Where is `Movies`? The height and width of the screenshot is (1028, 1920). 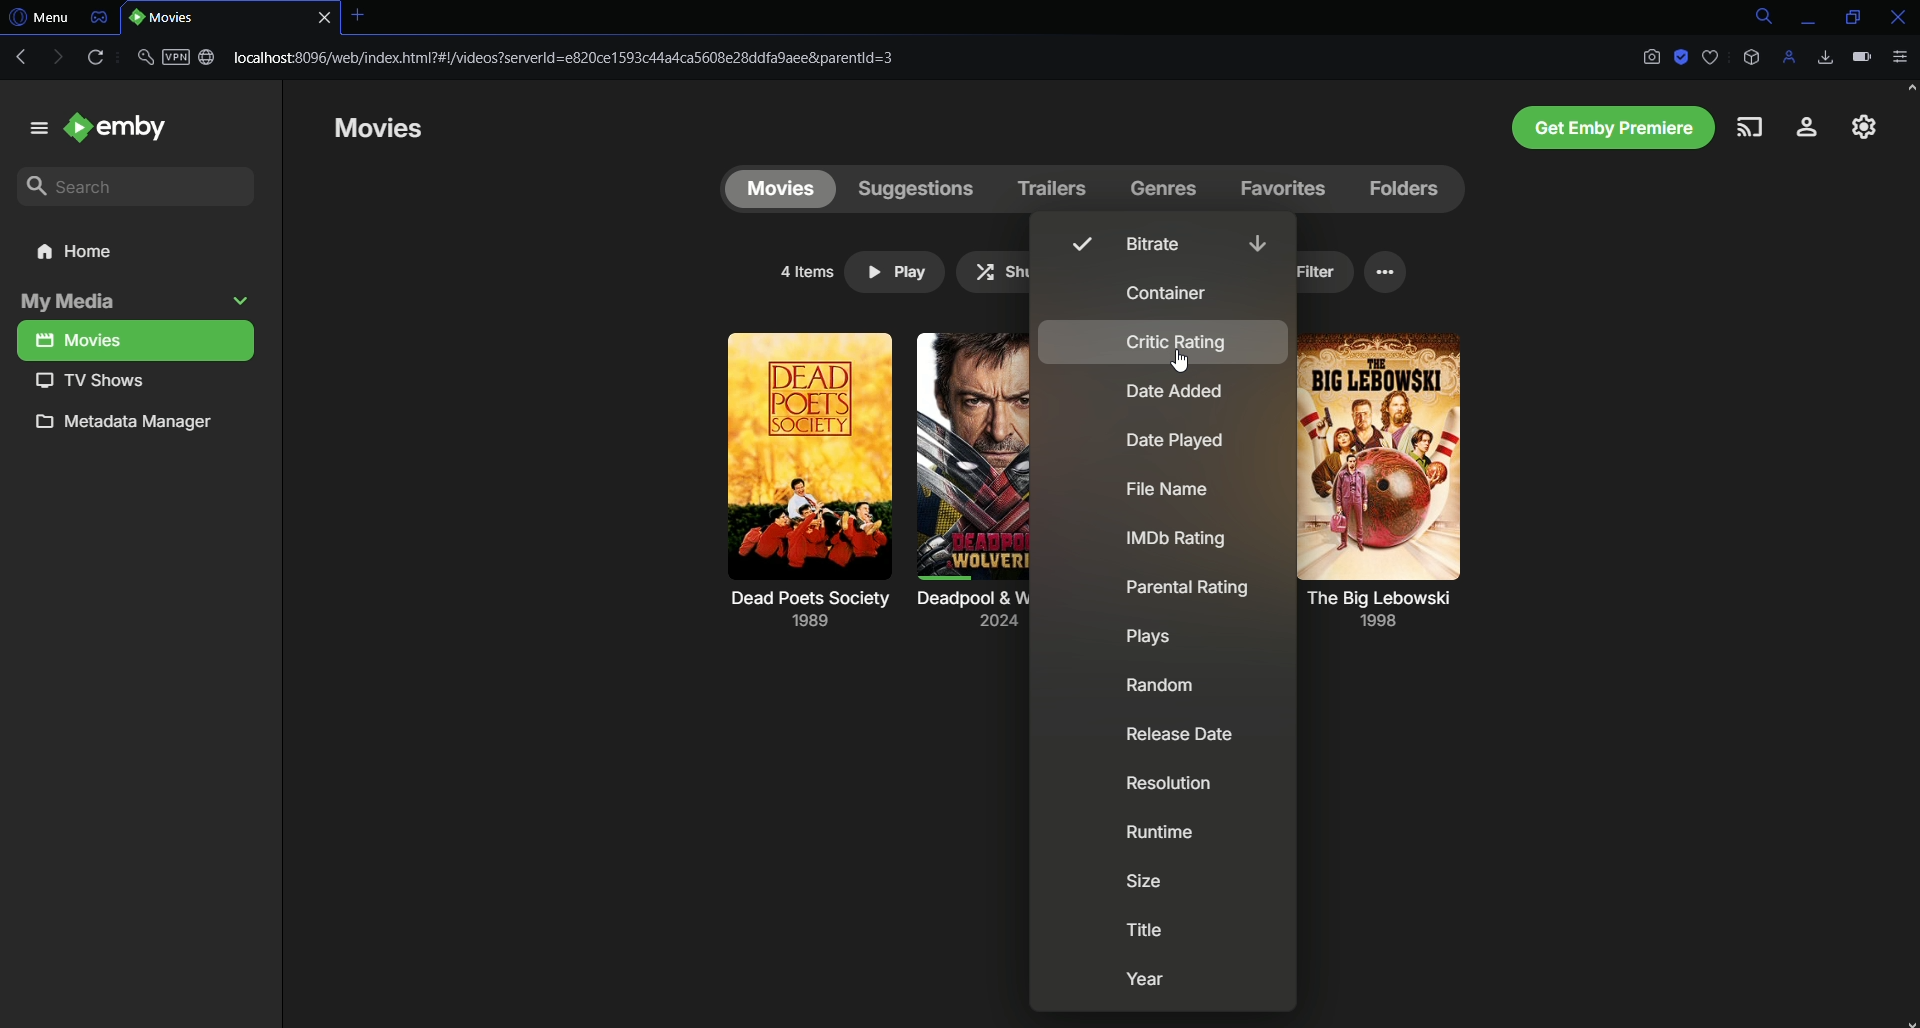
Movies is located at coordinates (396, 130).